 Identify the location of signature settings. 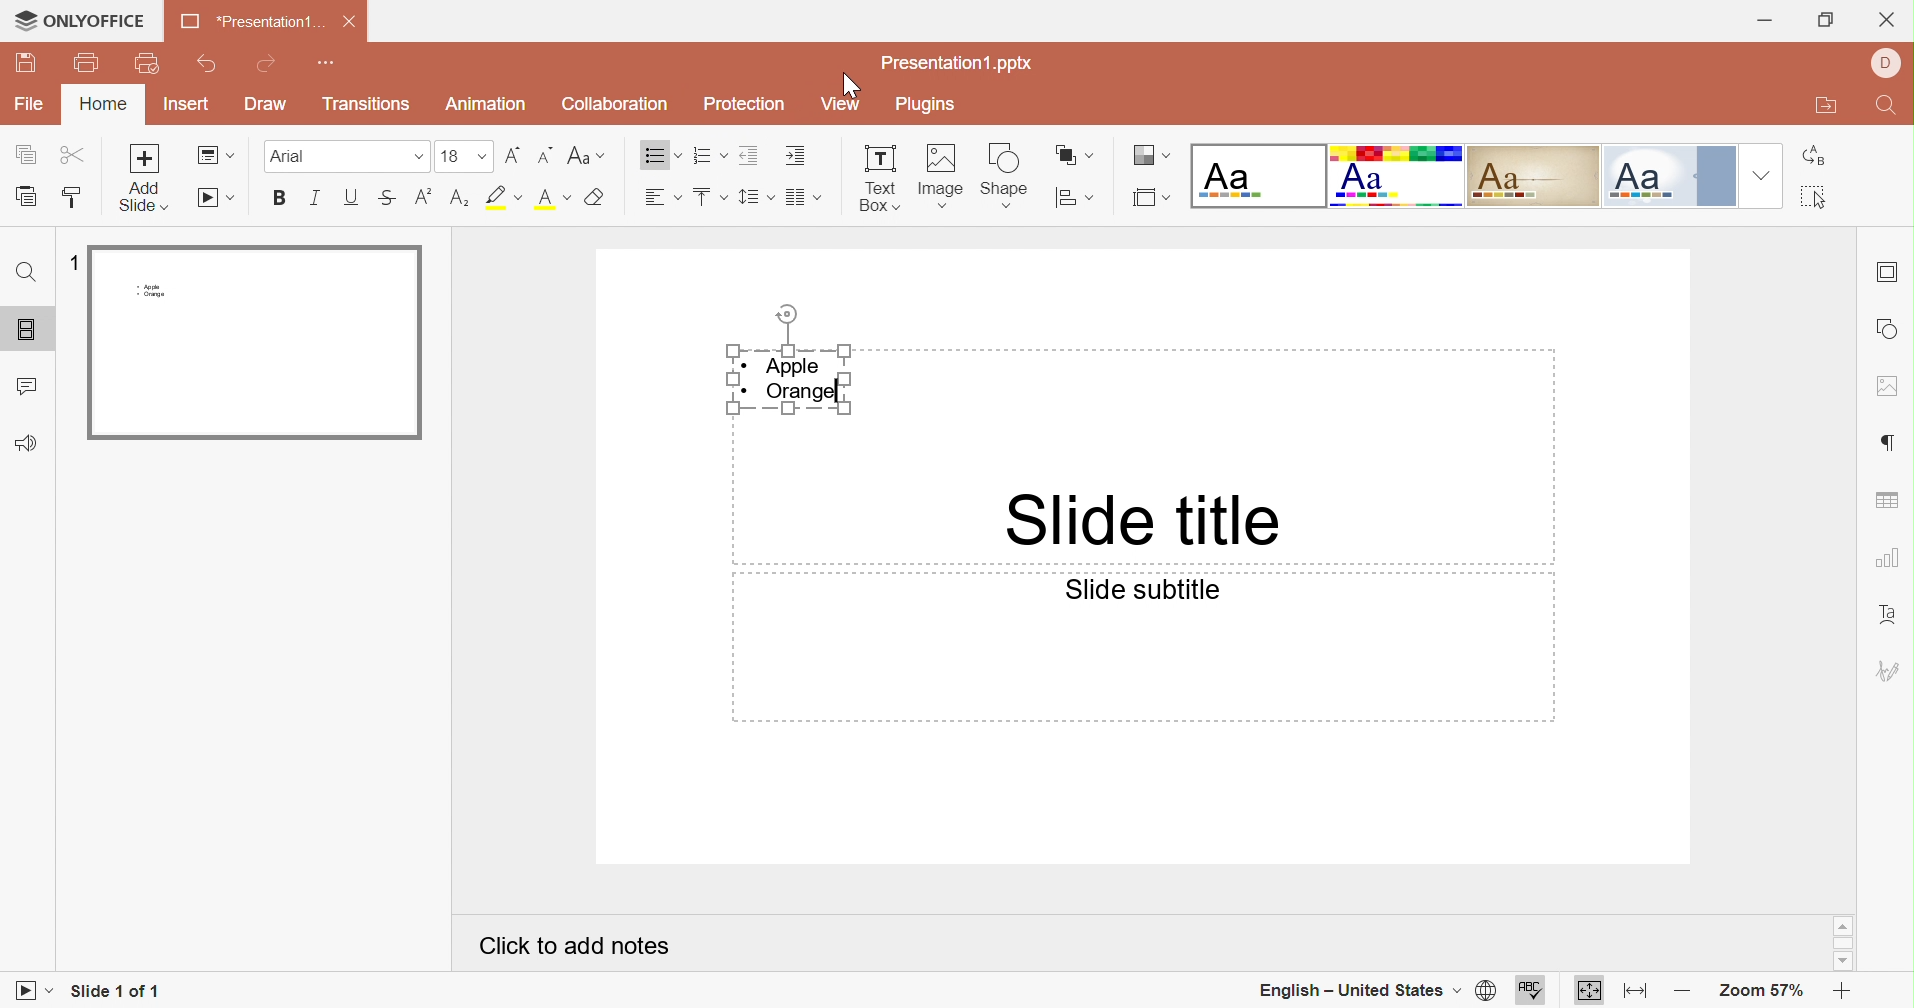
(1891, 672).